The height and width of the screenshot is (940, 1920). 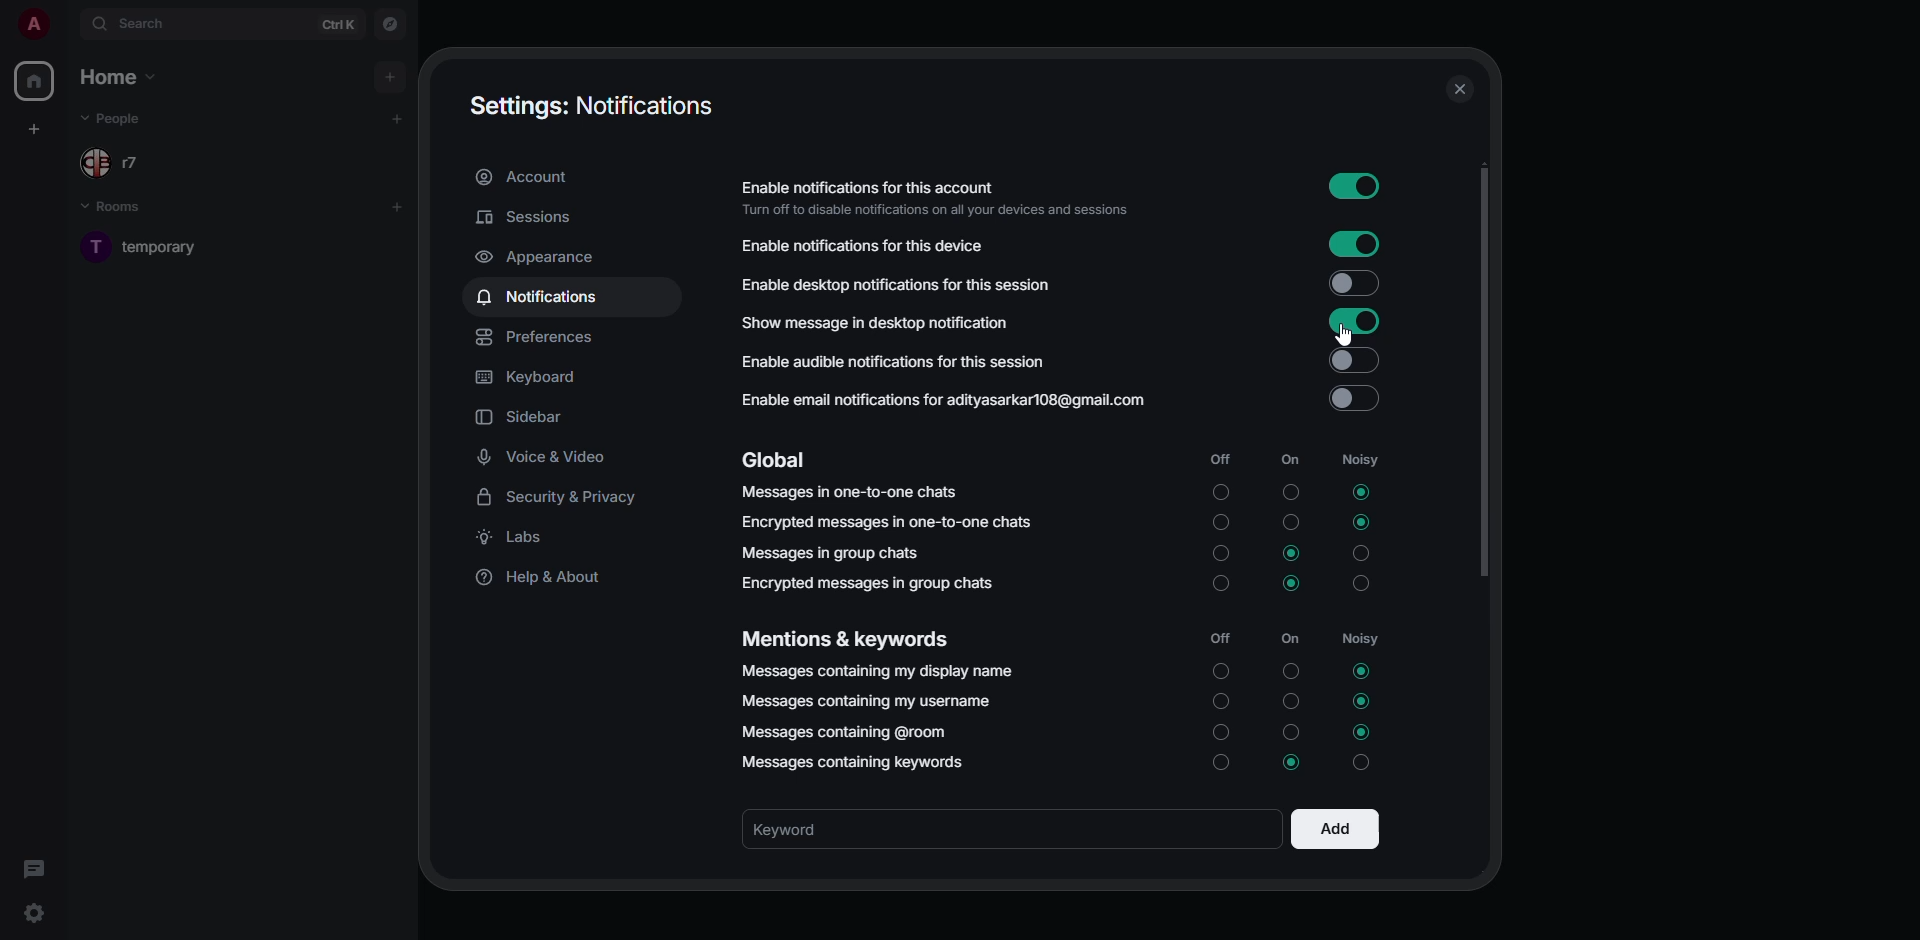 I want to click on off, so click(x=1220, y=458).